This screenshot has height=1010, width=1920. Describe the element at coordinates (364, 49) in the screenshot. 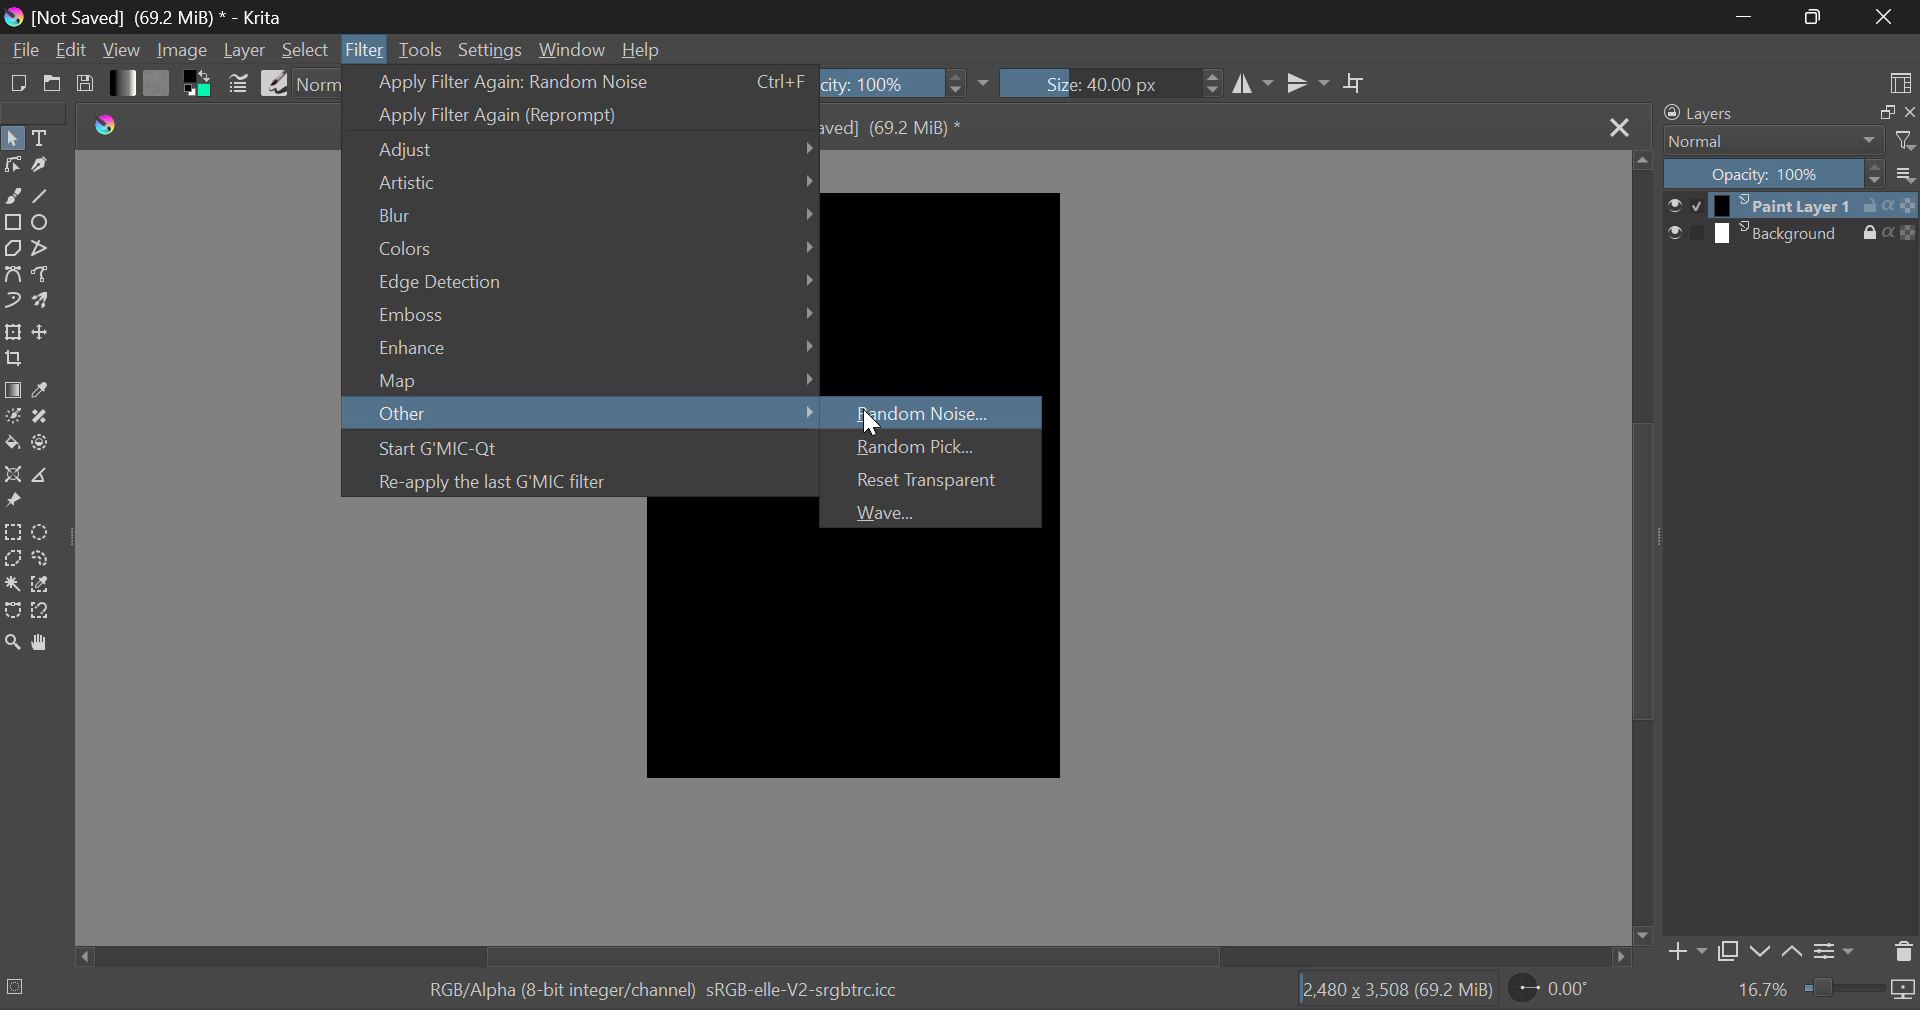

I see `Filter Menu Open` at that location.